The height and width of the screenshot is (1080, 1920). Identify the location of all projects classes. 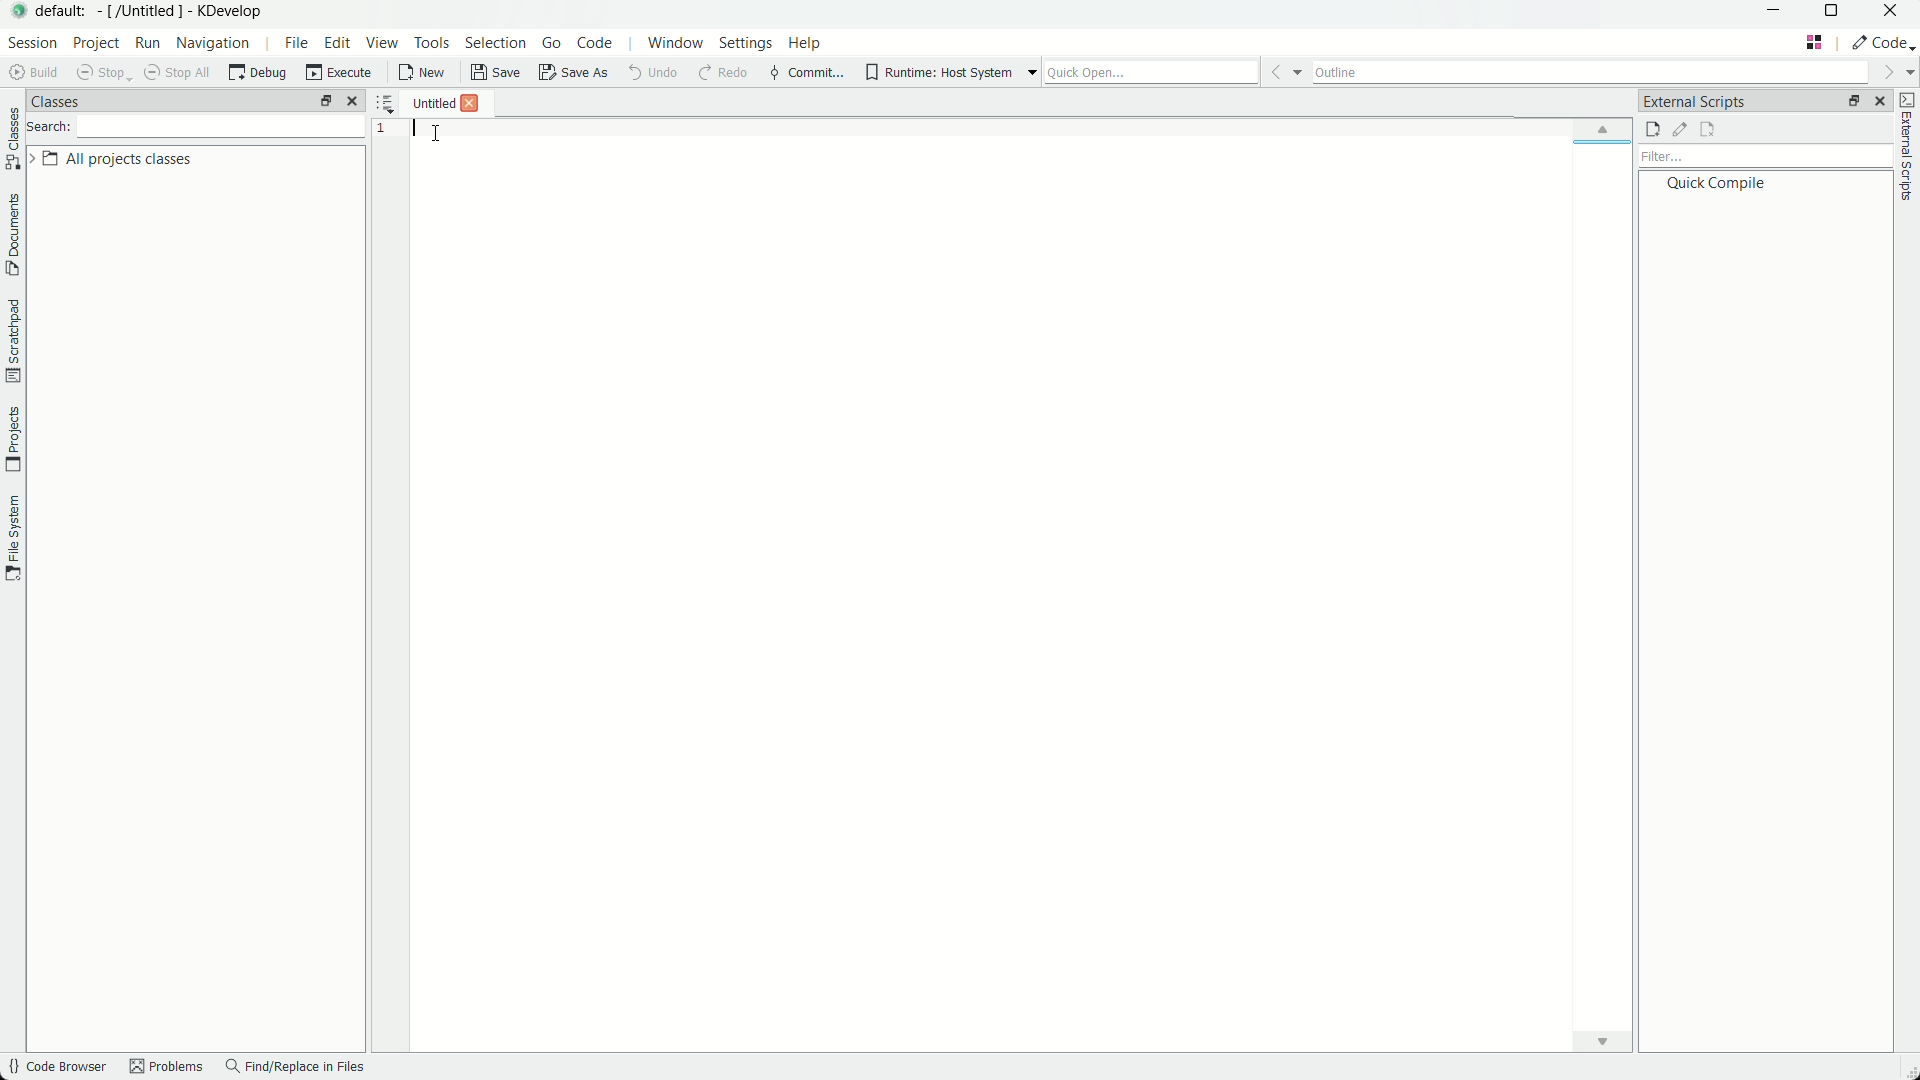
(116, 159).